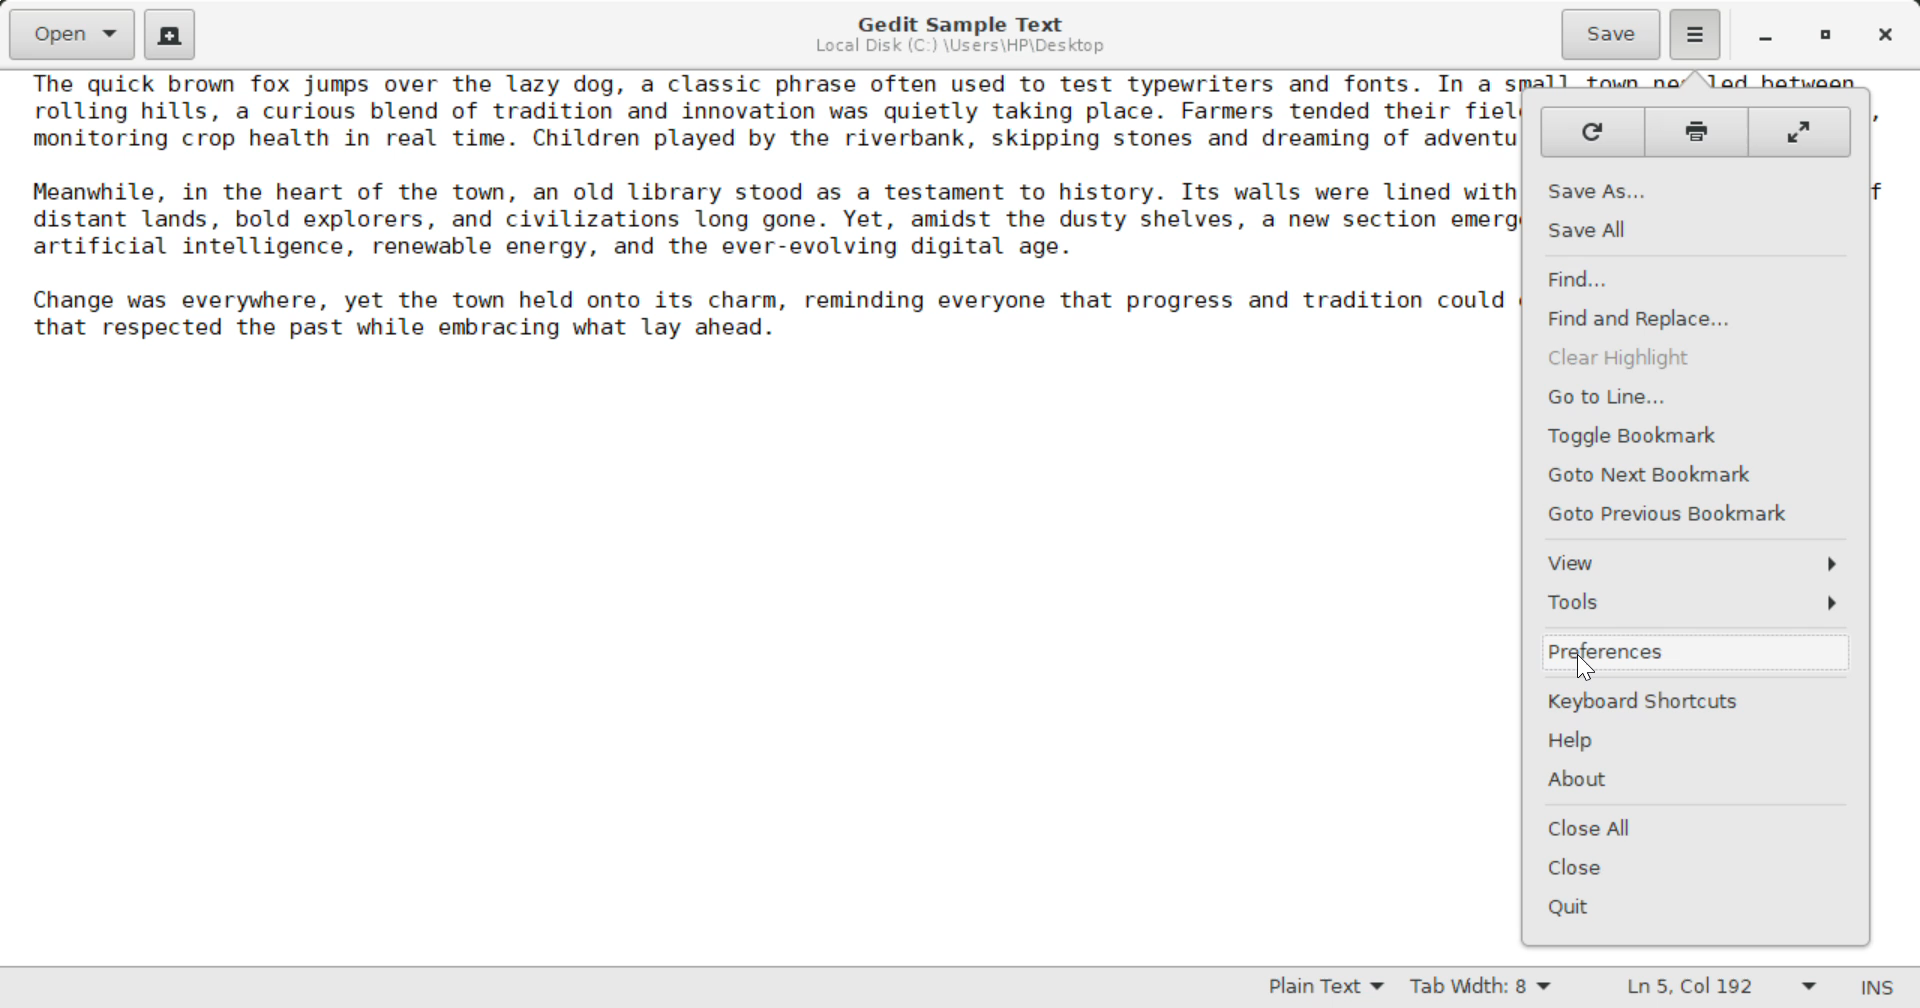 The width and height of the screenshot is (1920, 1008). What do you see at coordinates (1668, 701) in the screenshot?
I see `Keyboard shortcuts` at bounding box center [1668, 701].